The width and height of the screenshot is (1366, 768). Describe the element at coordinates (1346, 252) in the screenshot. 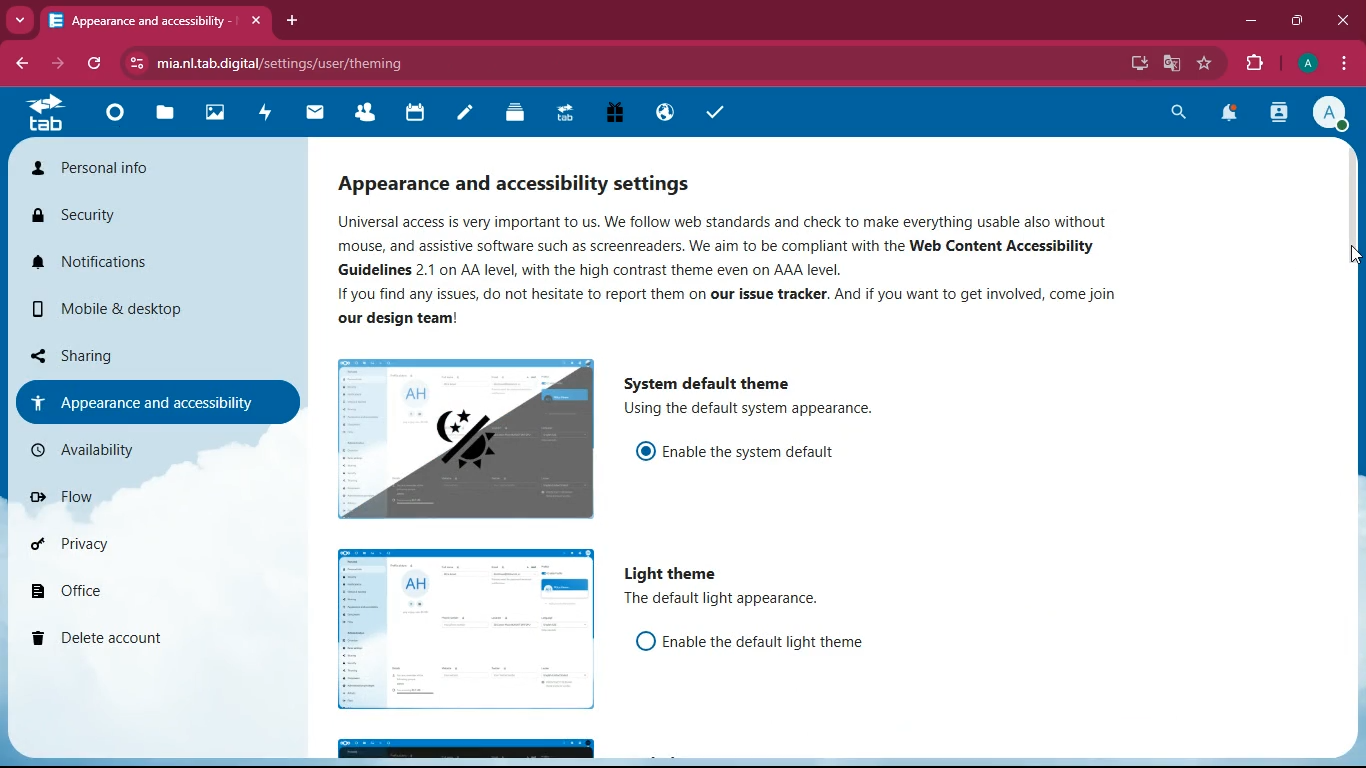

I see `cursor` at that location.